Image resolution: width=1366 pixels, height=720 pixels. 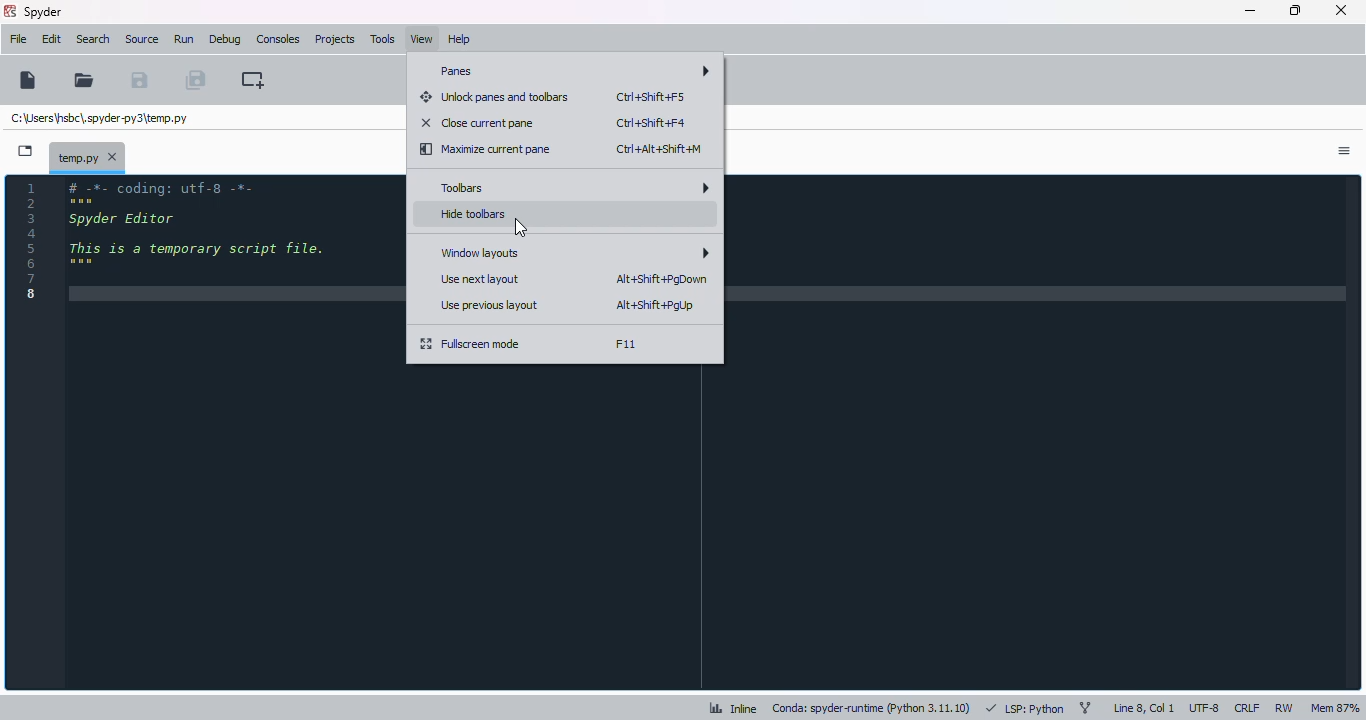 What do you see at coordinates (18, 39) in the screenshot?
I see `file` at bounding box center [18, 39].